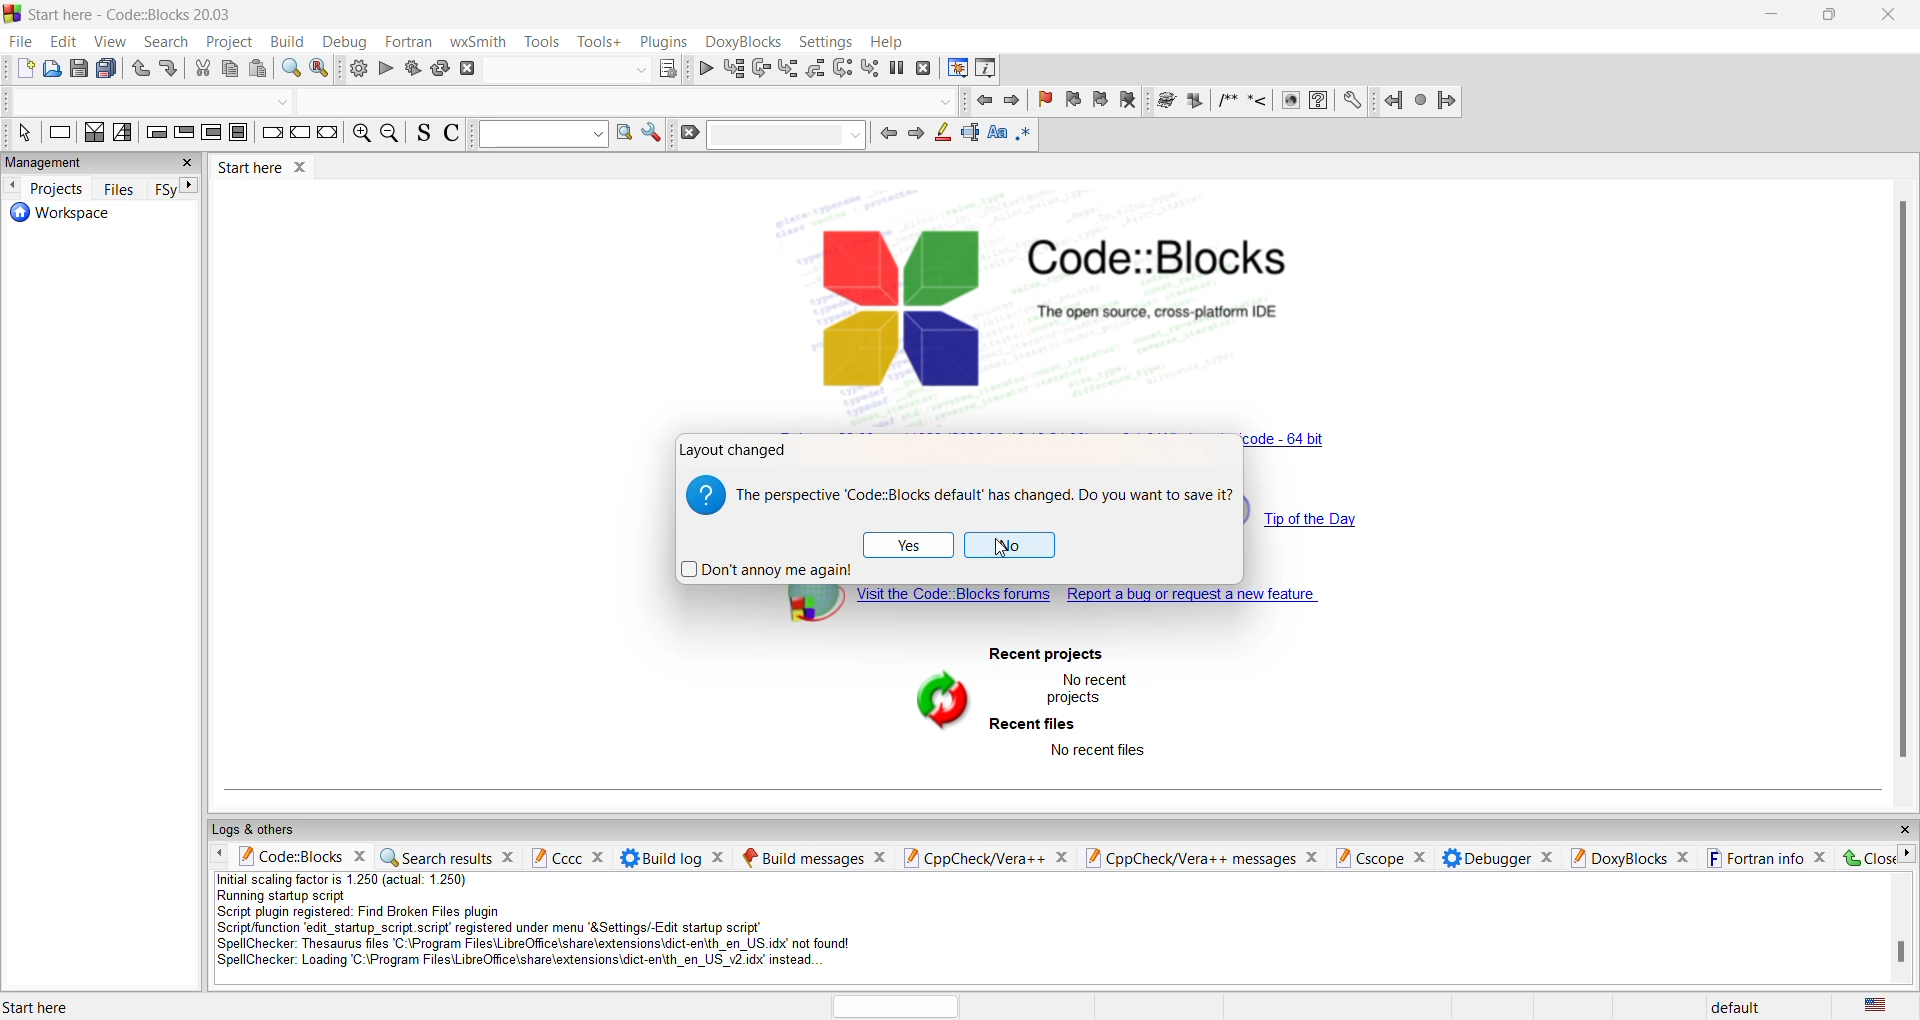  Describe the element at coordinates (230, 69) in the screenshot. I see `copy` at that location.